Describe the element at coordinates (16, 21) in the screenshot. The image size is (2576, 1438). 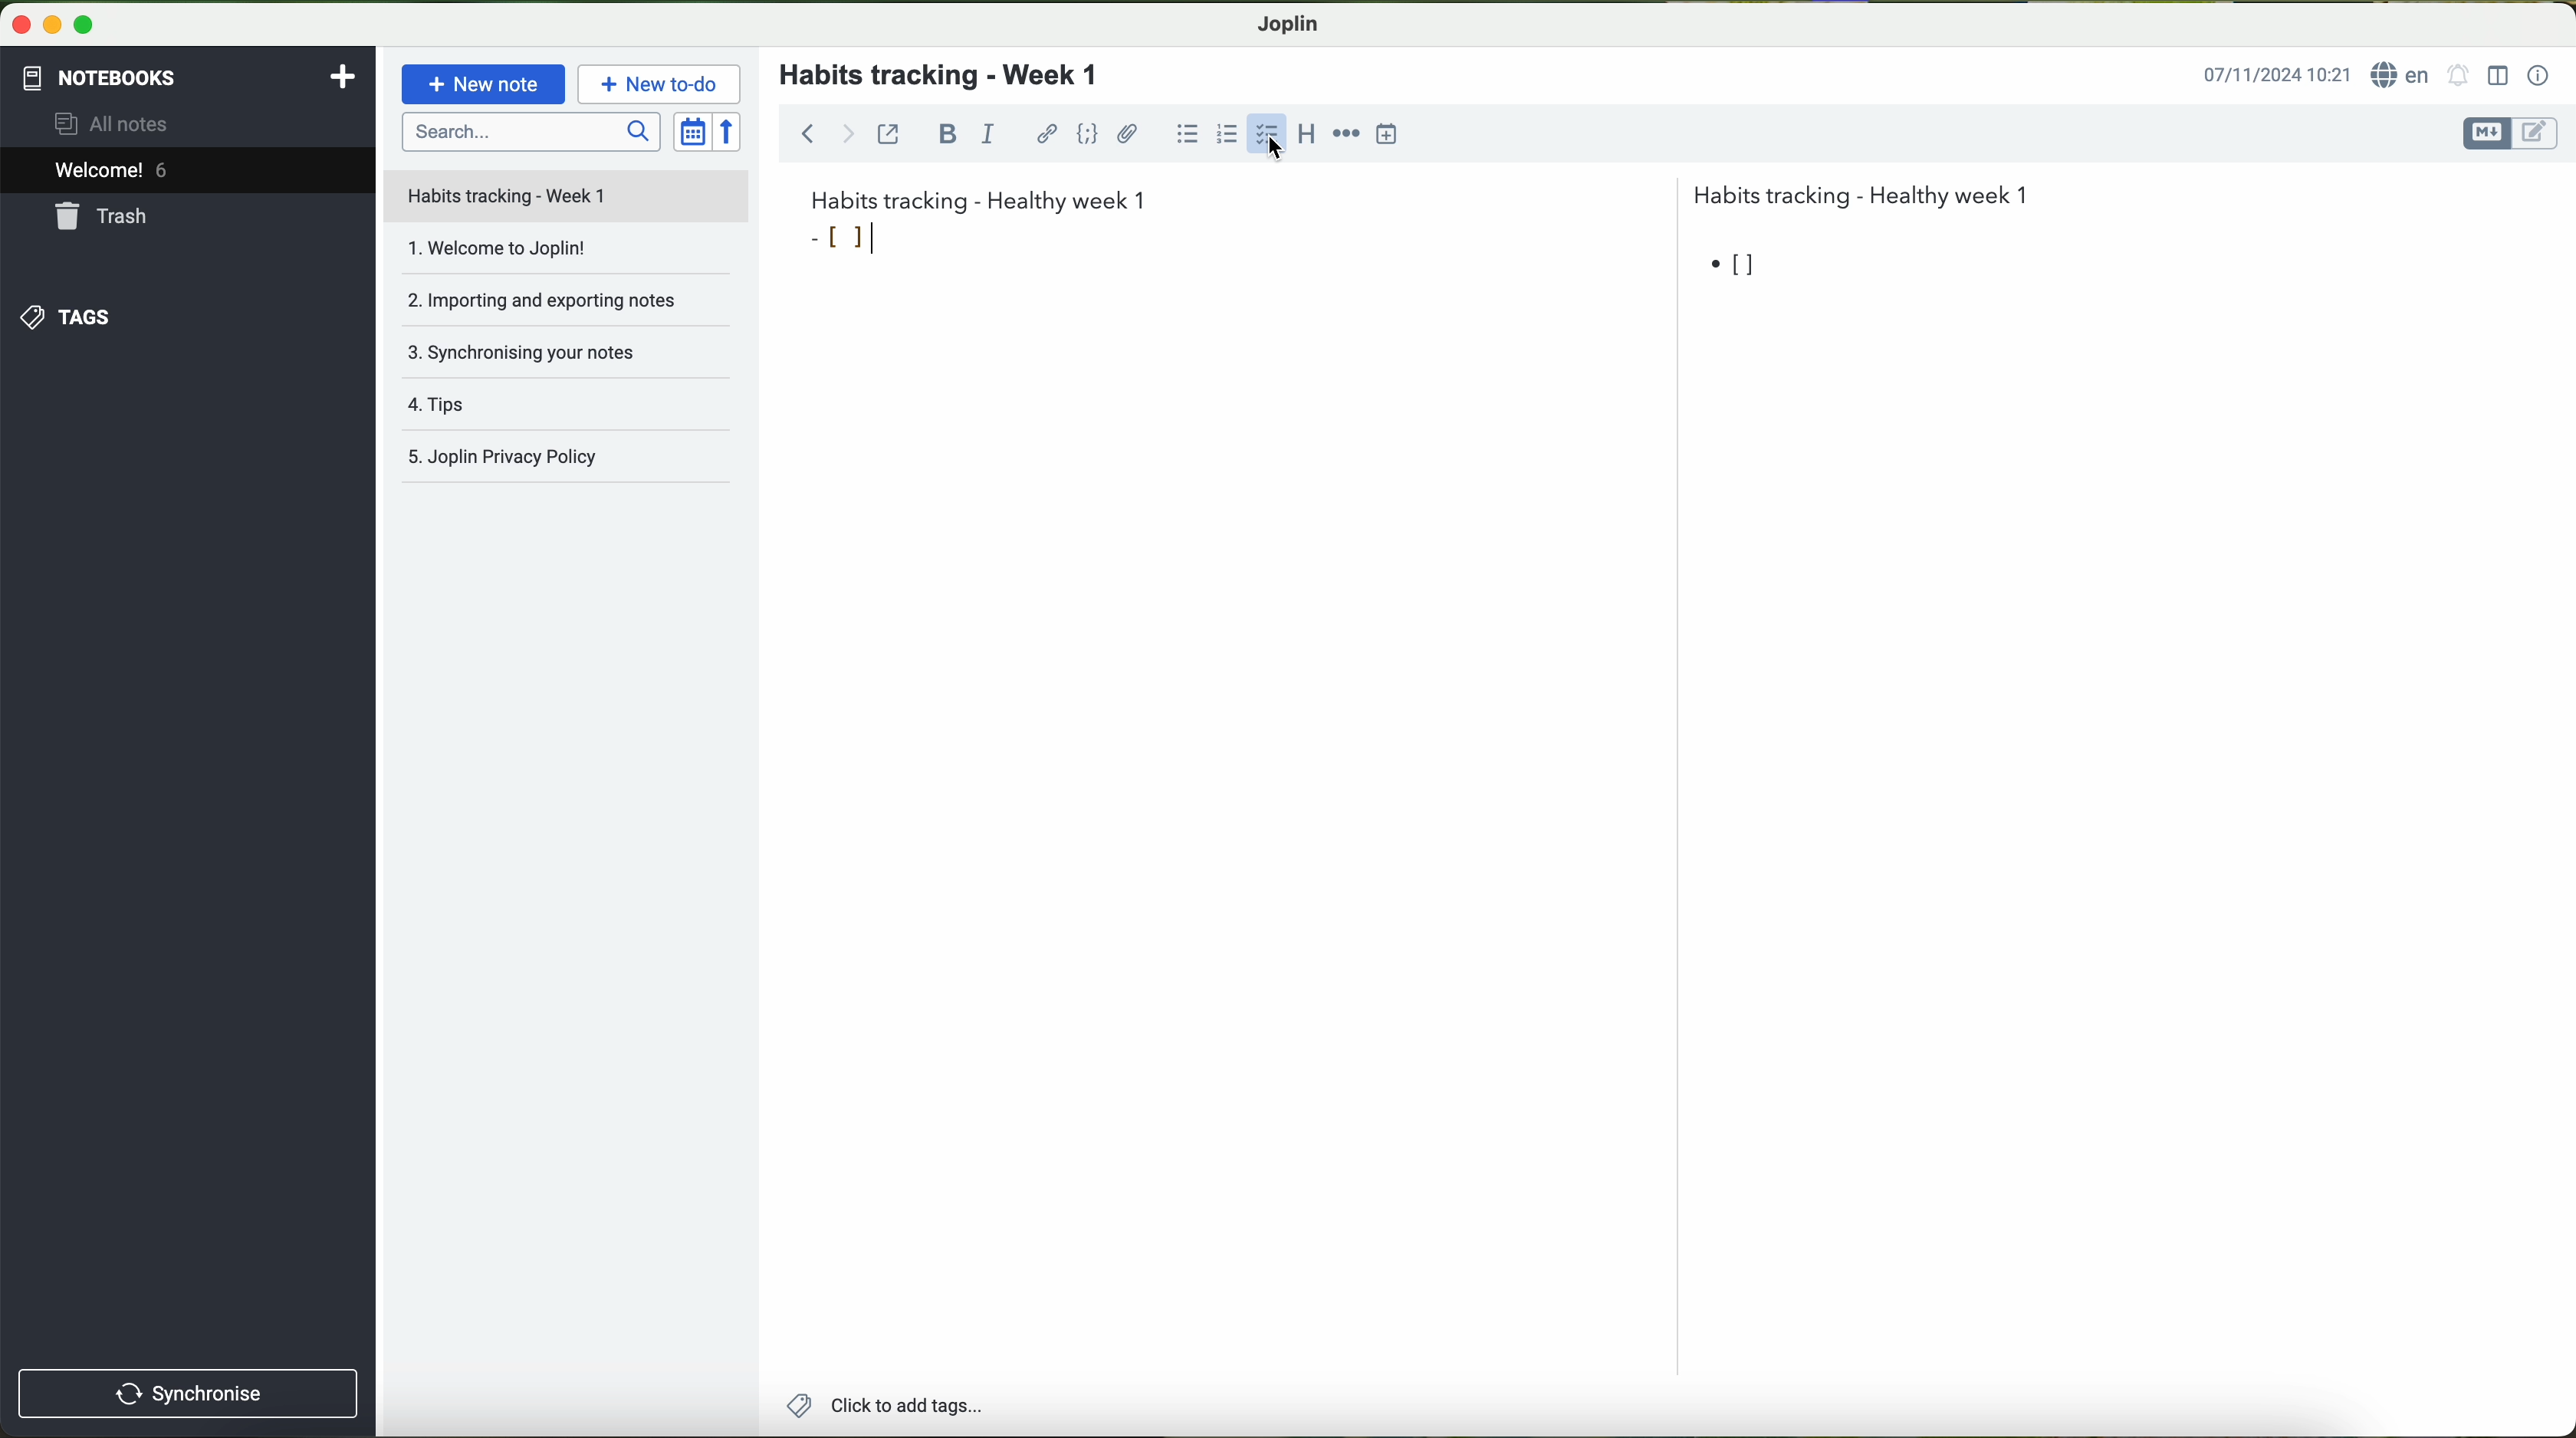
I see `close` at that location.